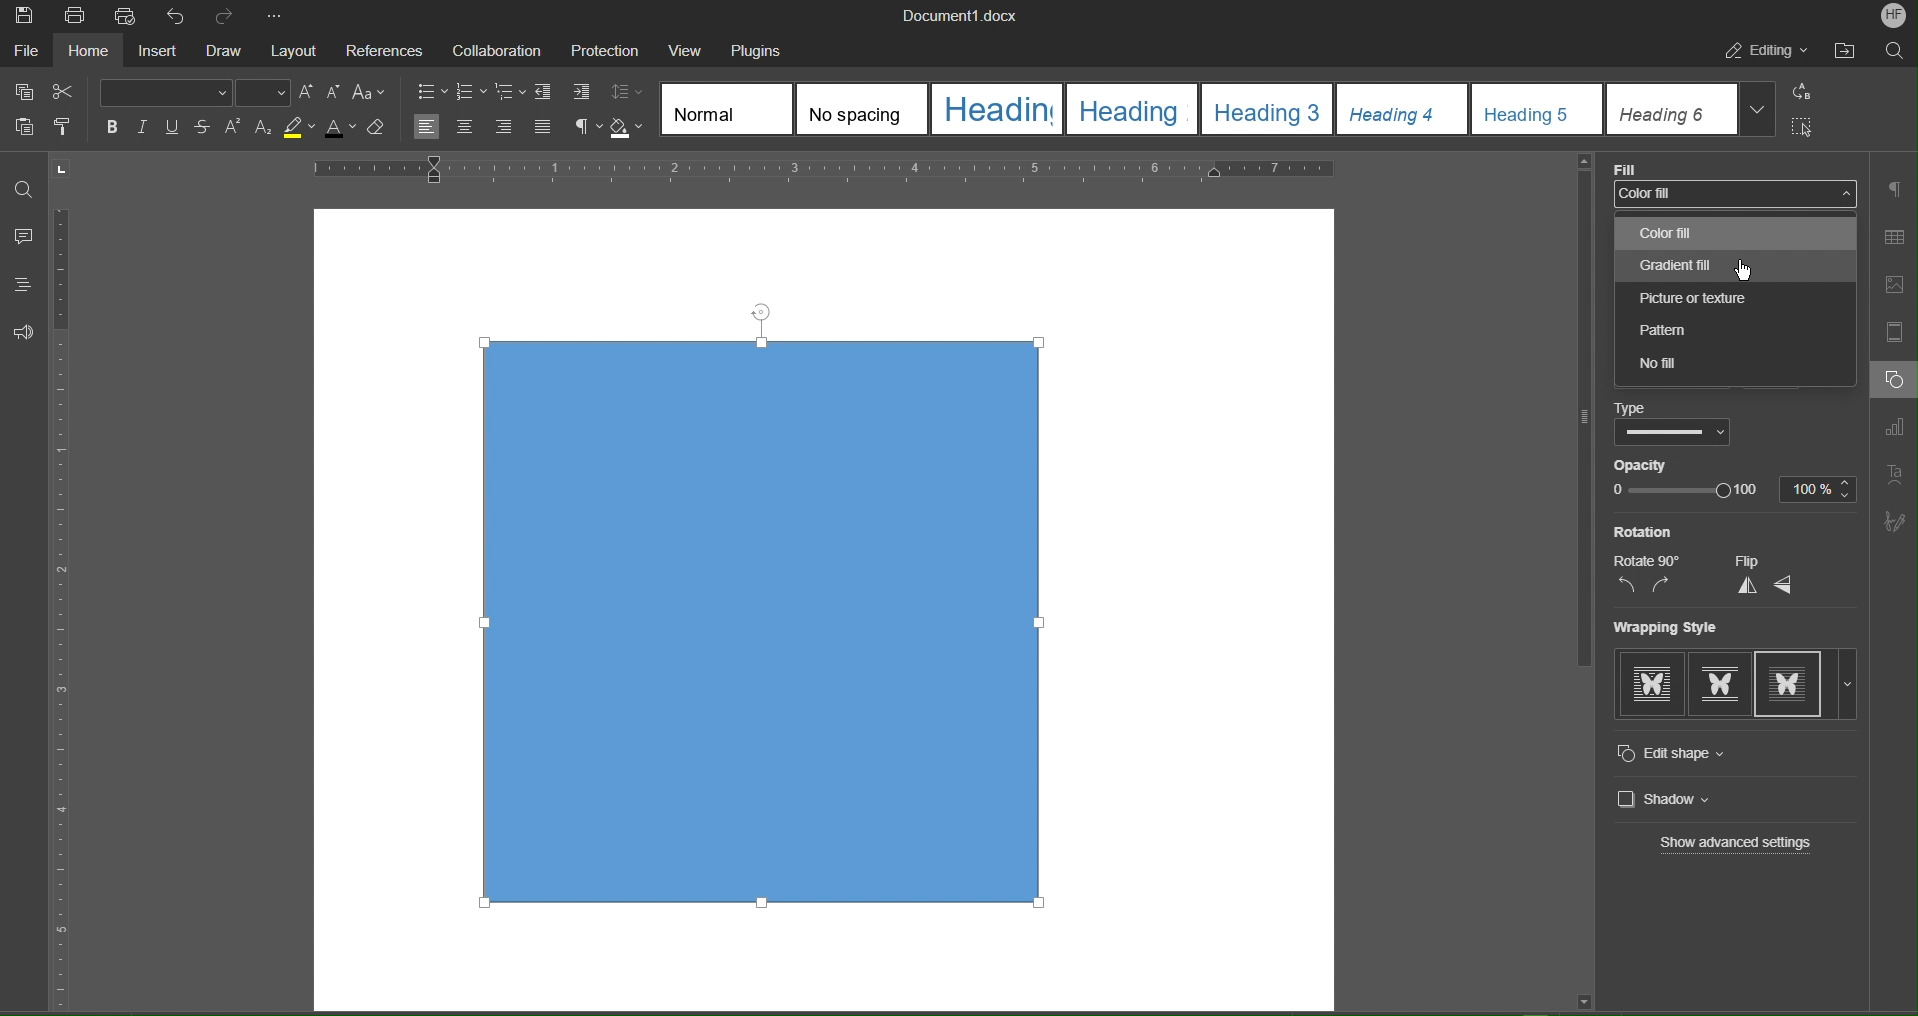 The image size is (1918, 1016). Describe the element at coordinates (587, 128) in the screenshot. I see `Non-Printing Characters` at that location.